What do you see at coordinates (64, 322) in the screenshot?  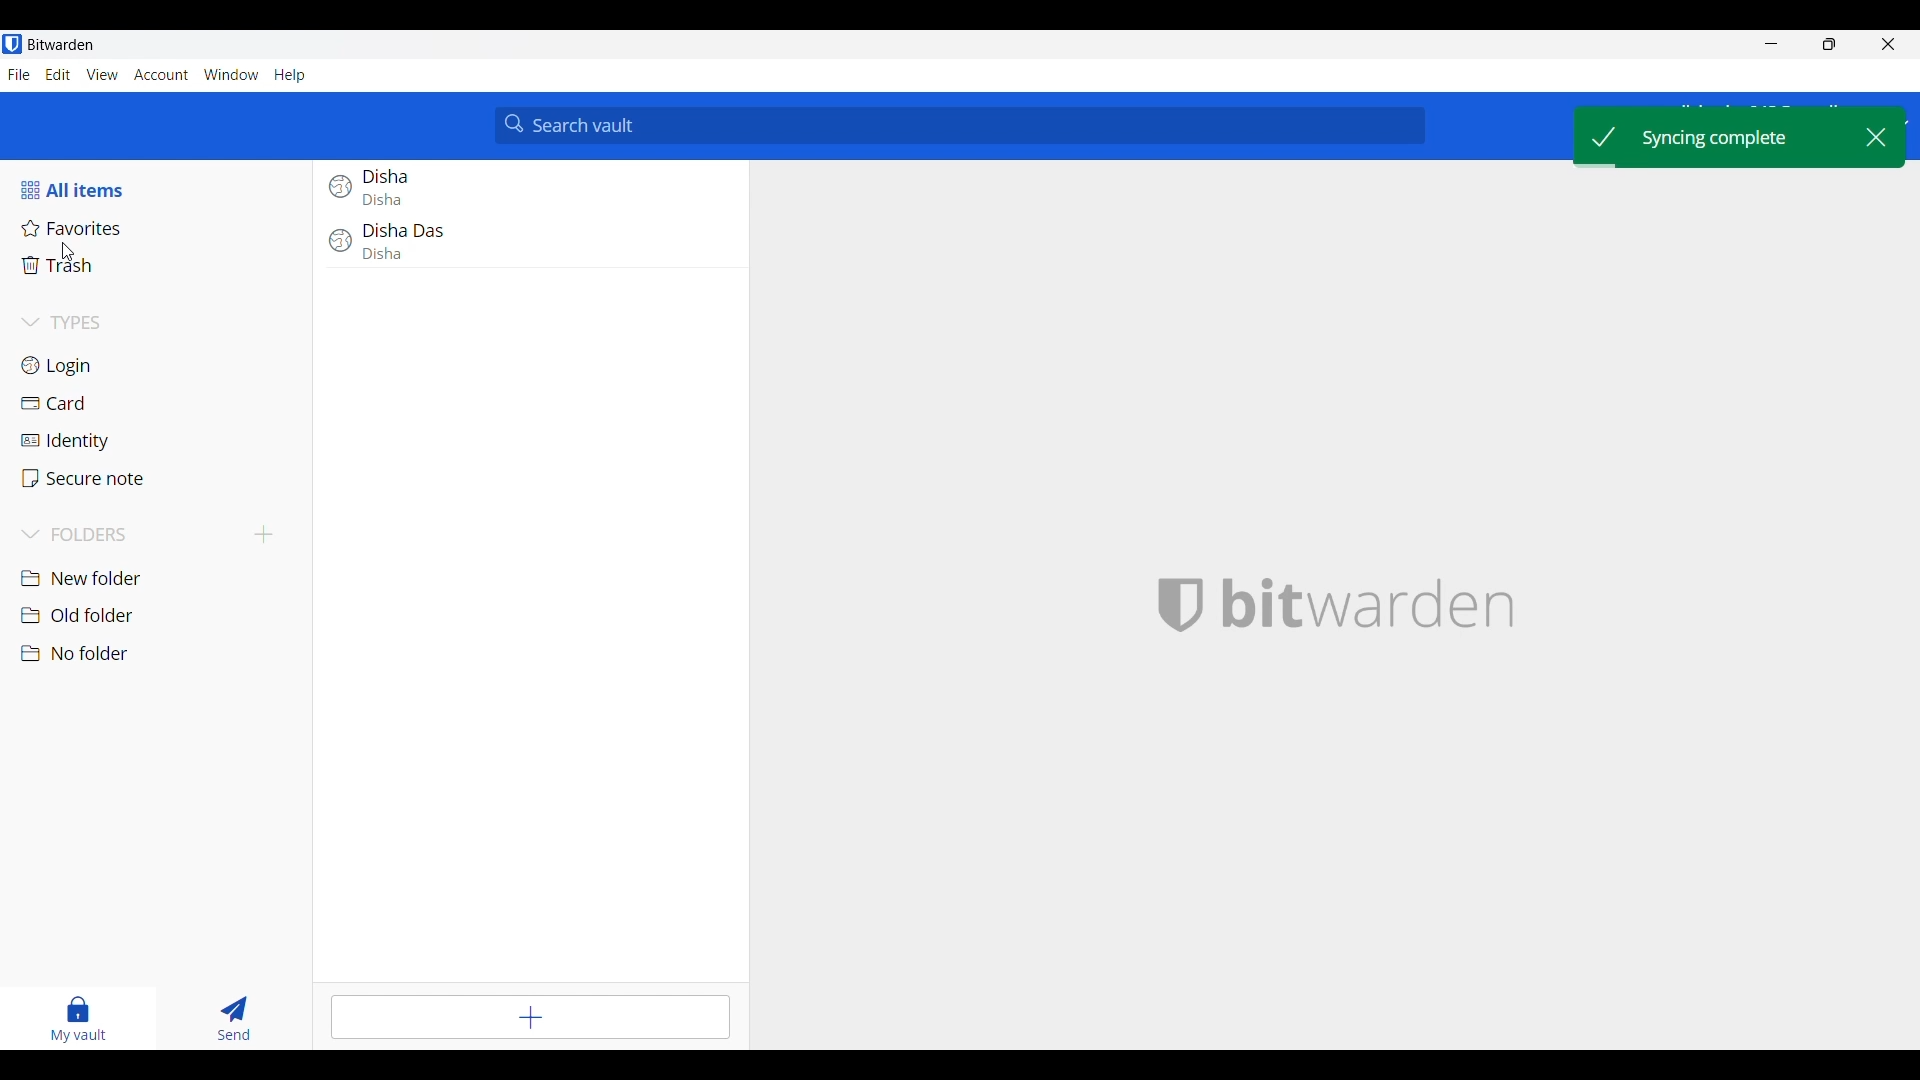 I see `Collapse Types` at bounding box center [64, 322].